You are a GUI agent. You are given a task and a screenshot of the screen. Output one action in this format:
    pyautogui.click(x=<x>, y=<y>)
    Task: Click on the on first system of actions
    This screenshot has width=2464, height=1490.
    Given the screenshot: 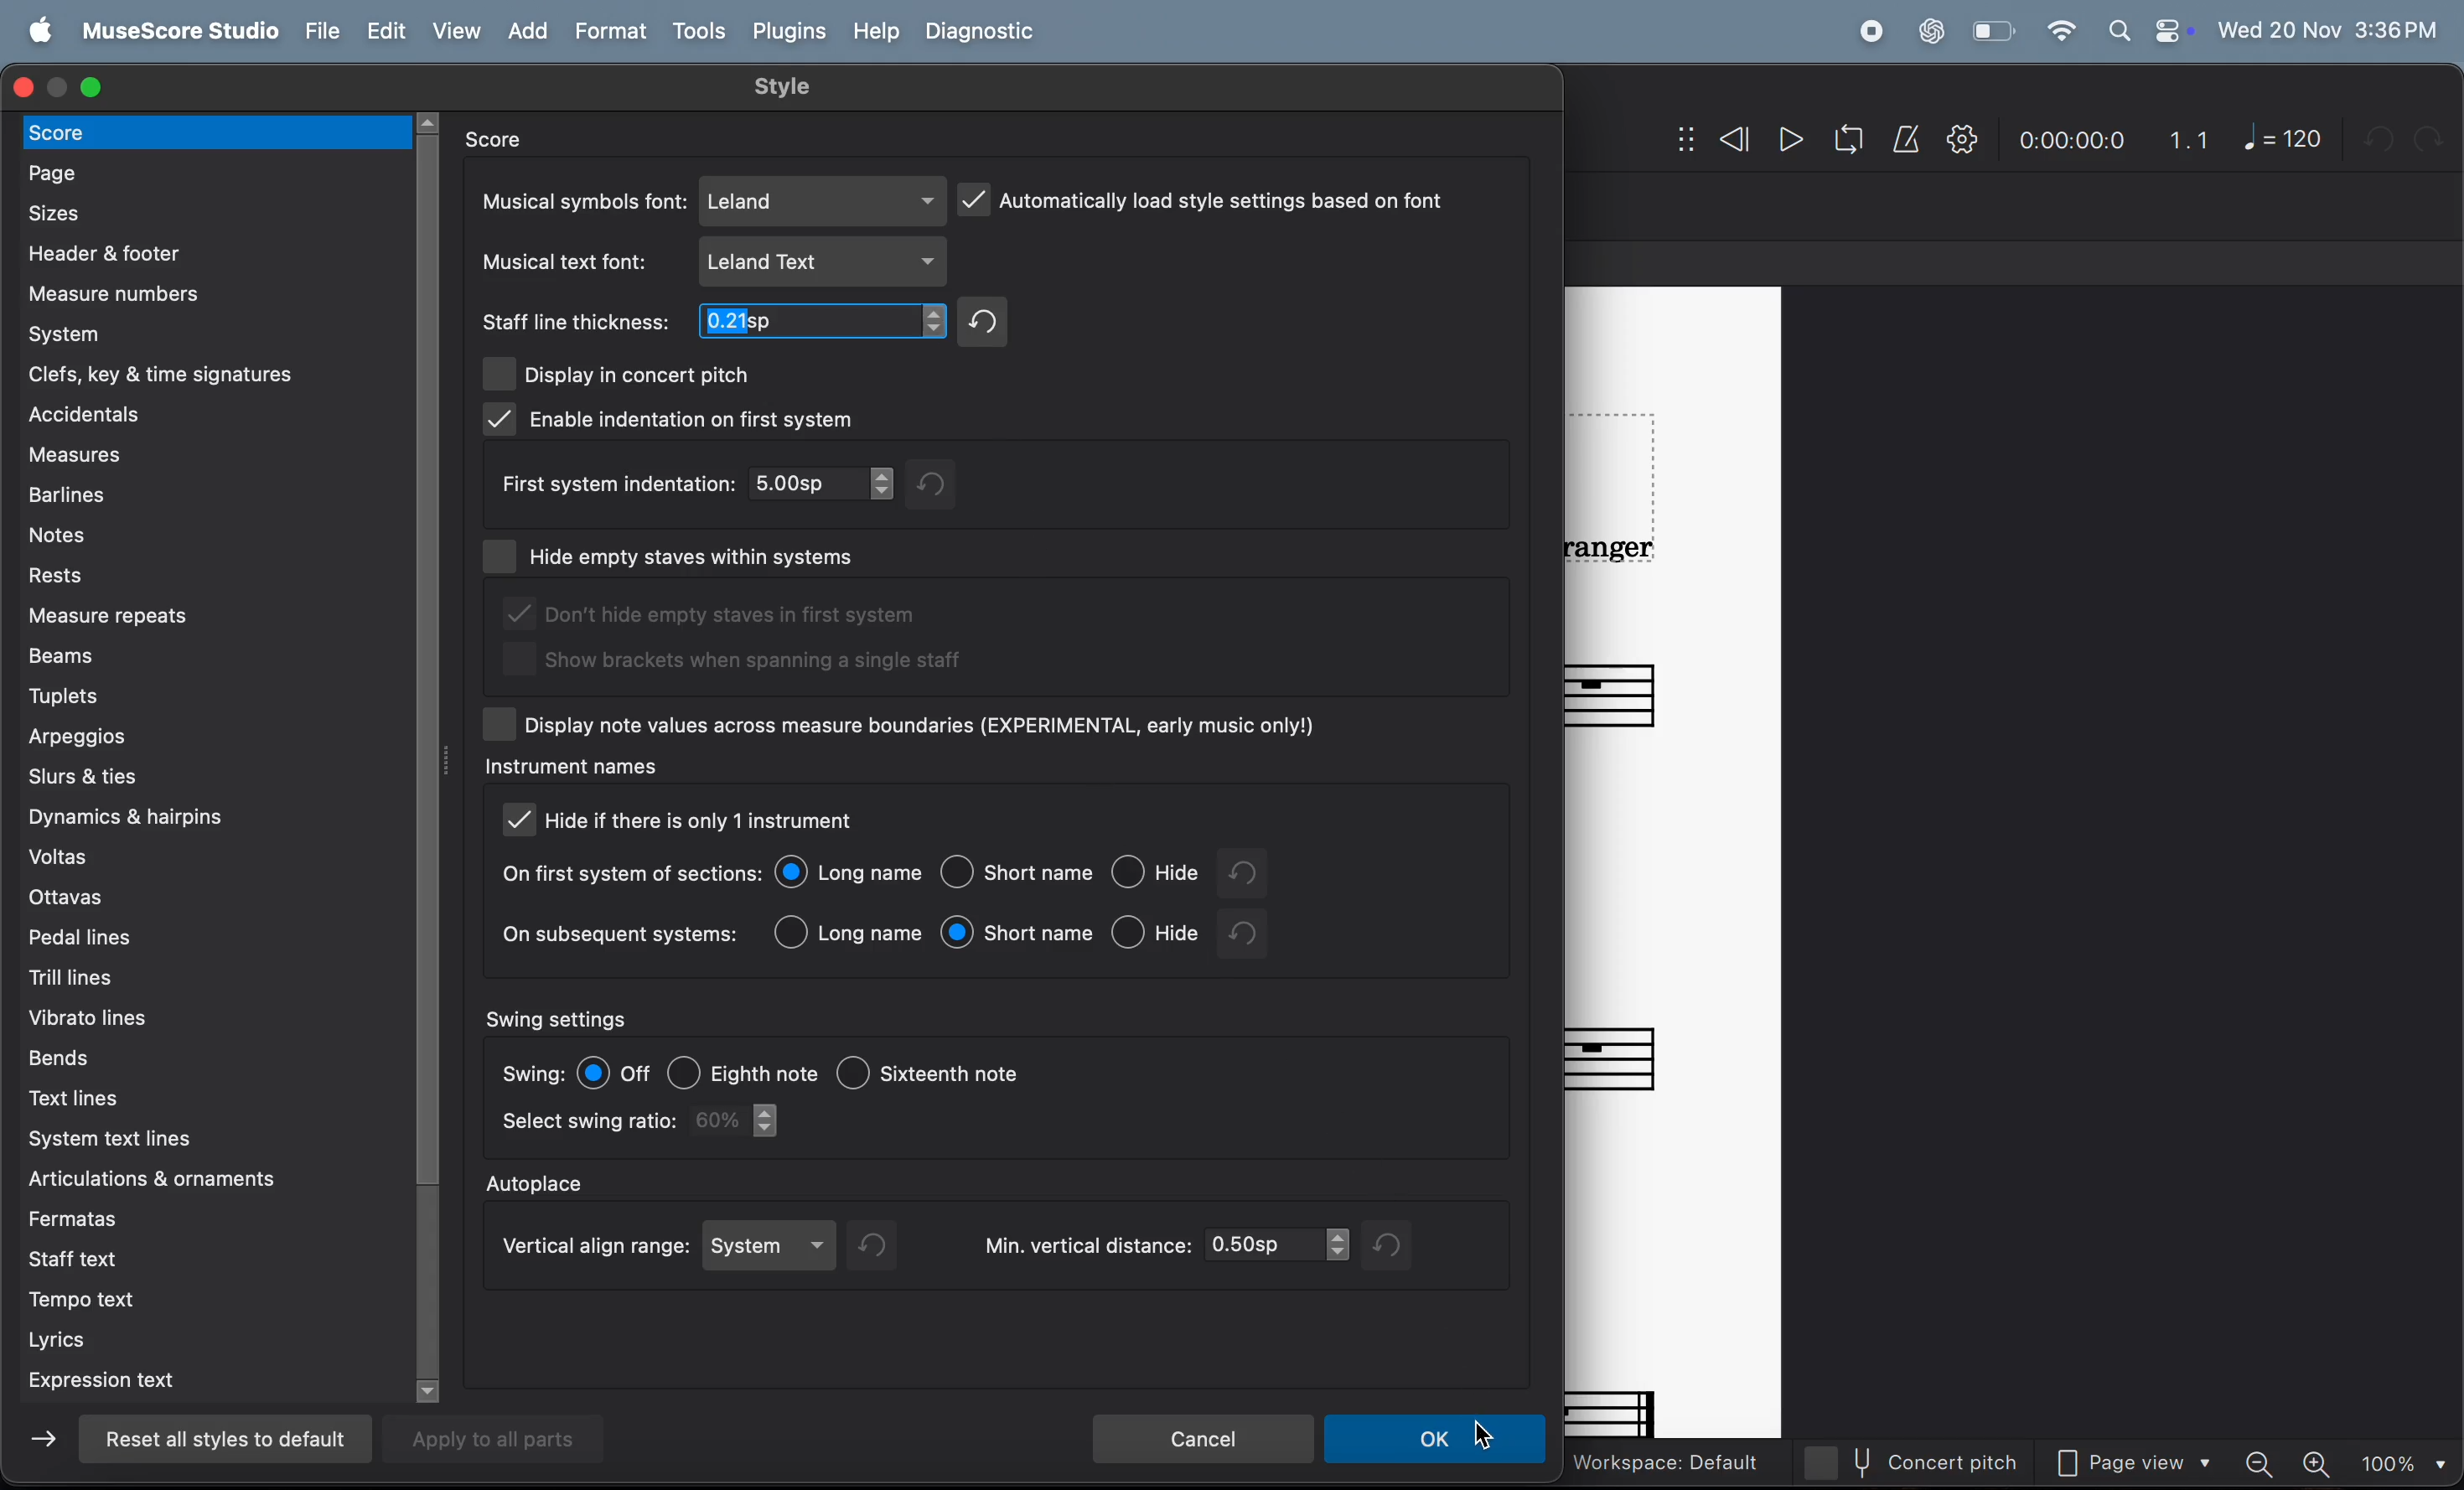 What is the action you would take?
    pyautogui.click(x=629, y=875)
    